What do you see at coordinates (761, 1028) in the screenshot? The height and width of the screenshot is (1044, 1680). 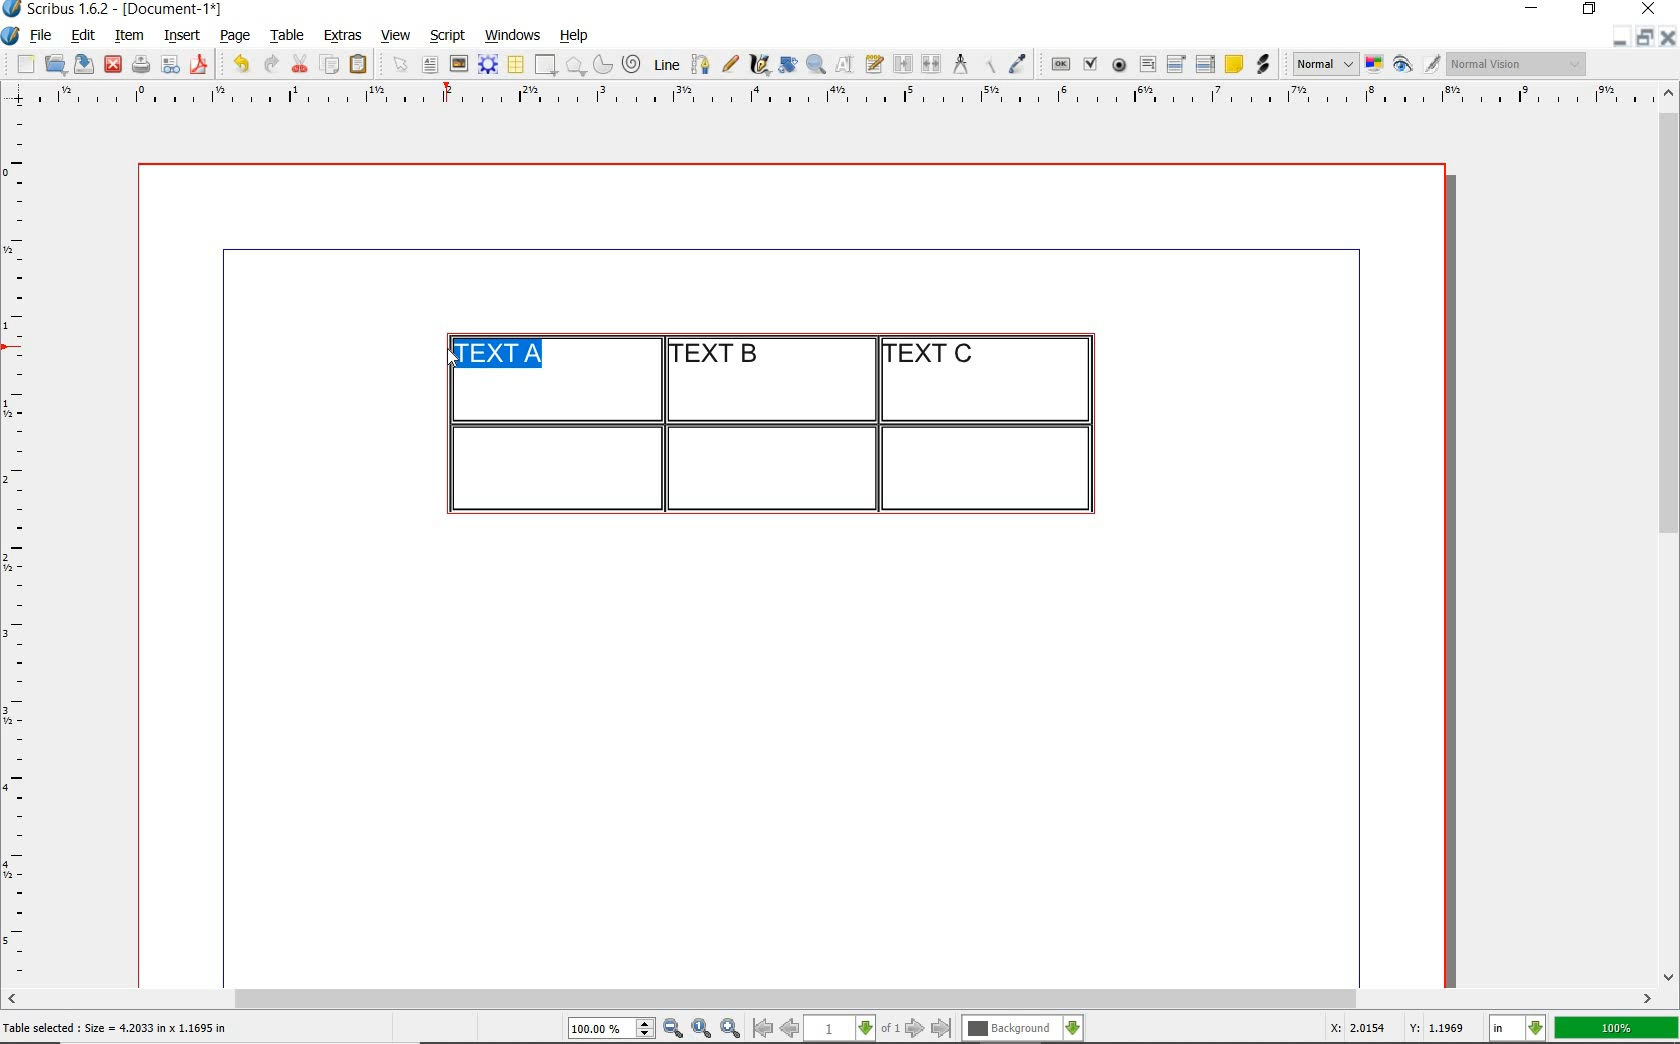 I see `go to first page` at bounding box center [761, 1028].